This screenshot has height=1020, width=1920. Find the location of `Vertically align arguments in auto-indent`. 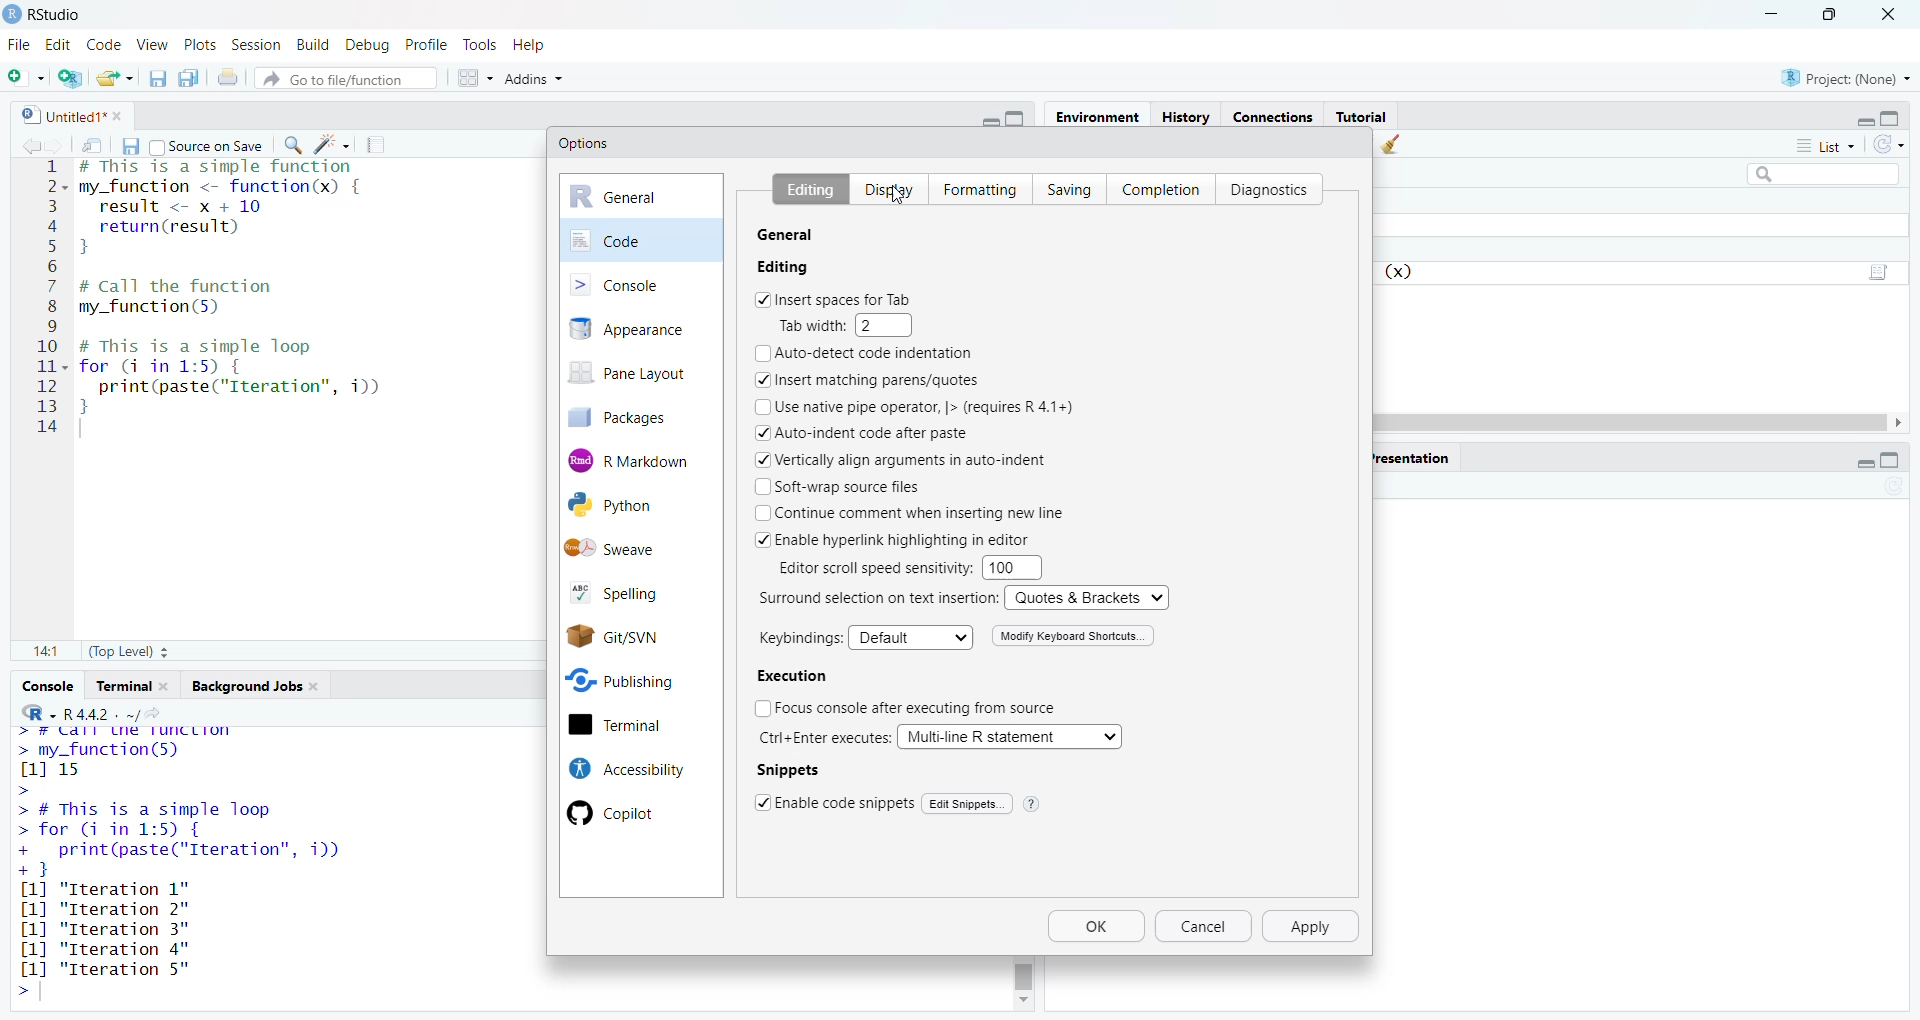

Vertically align arguments in auto-indent is located at coordinates (901, 459).